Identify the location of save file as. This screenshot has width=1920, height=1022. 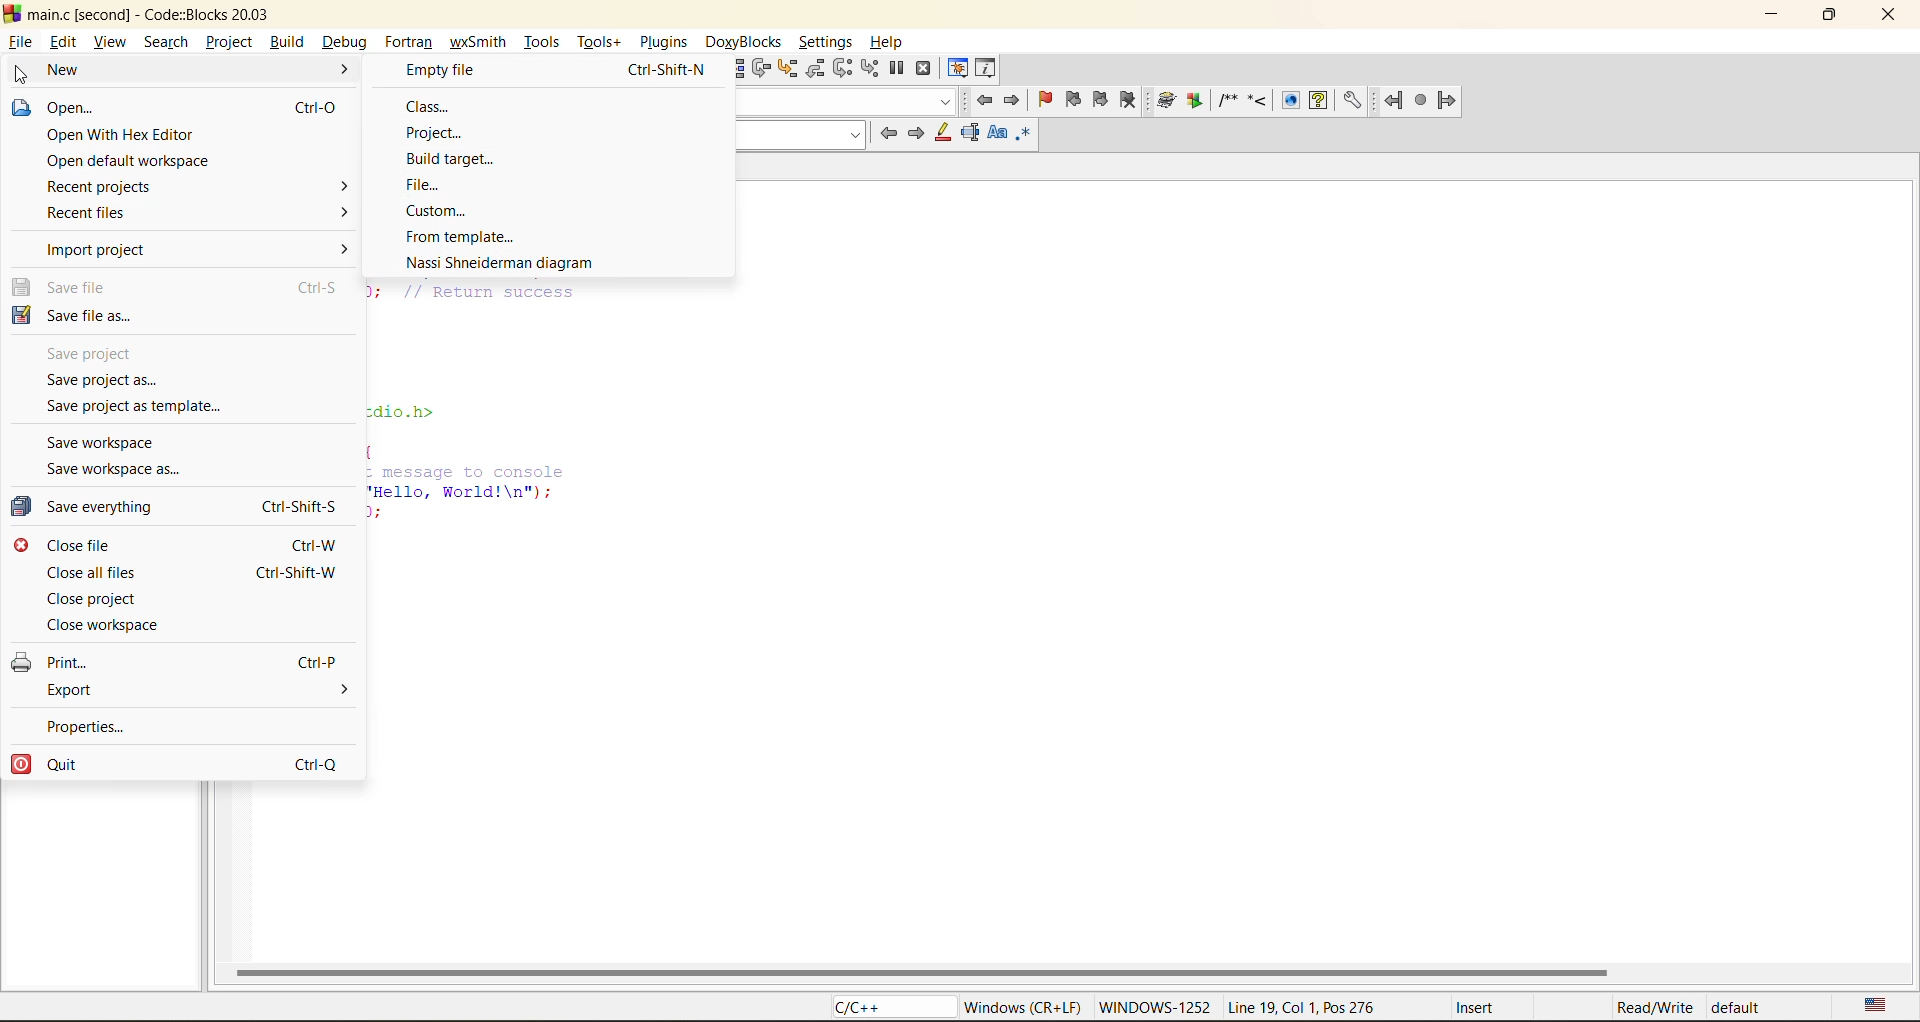
(85, 317).